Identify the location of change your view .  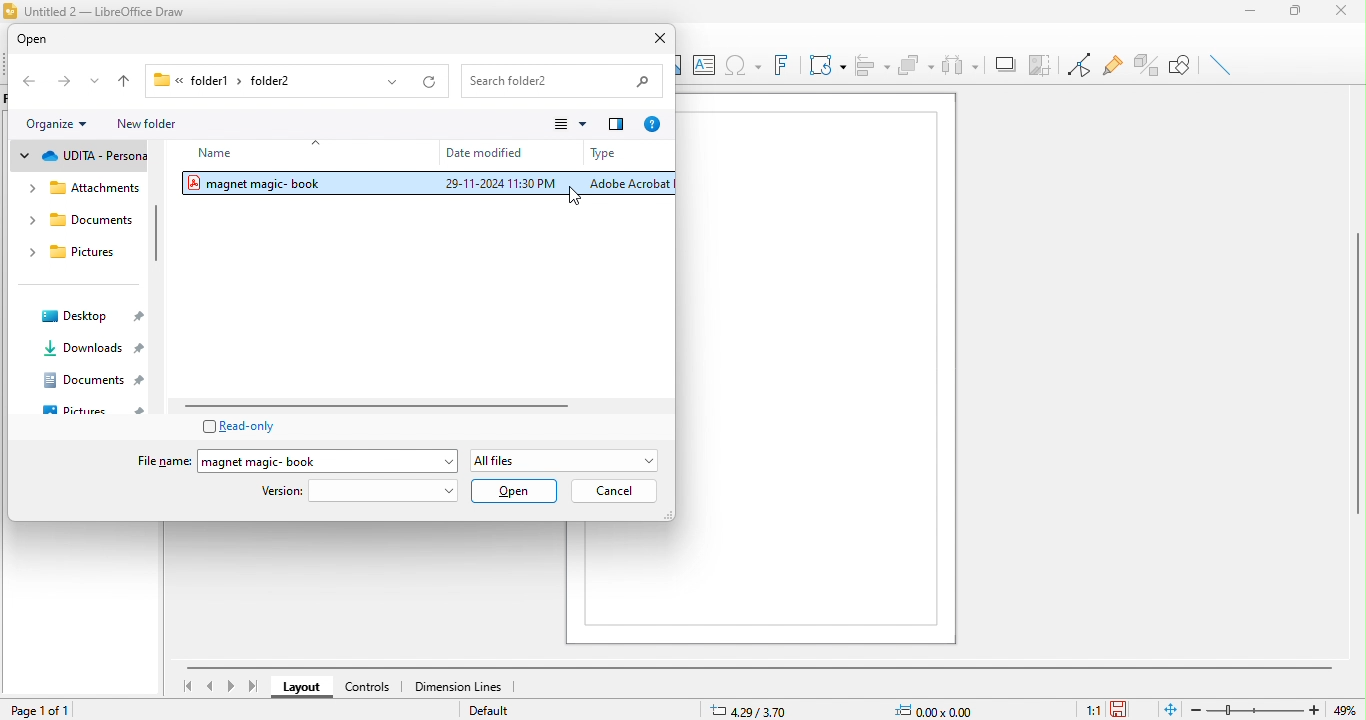
(569, 125).